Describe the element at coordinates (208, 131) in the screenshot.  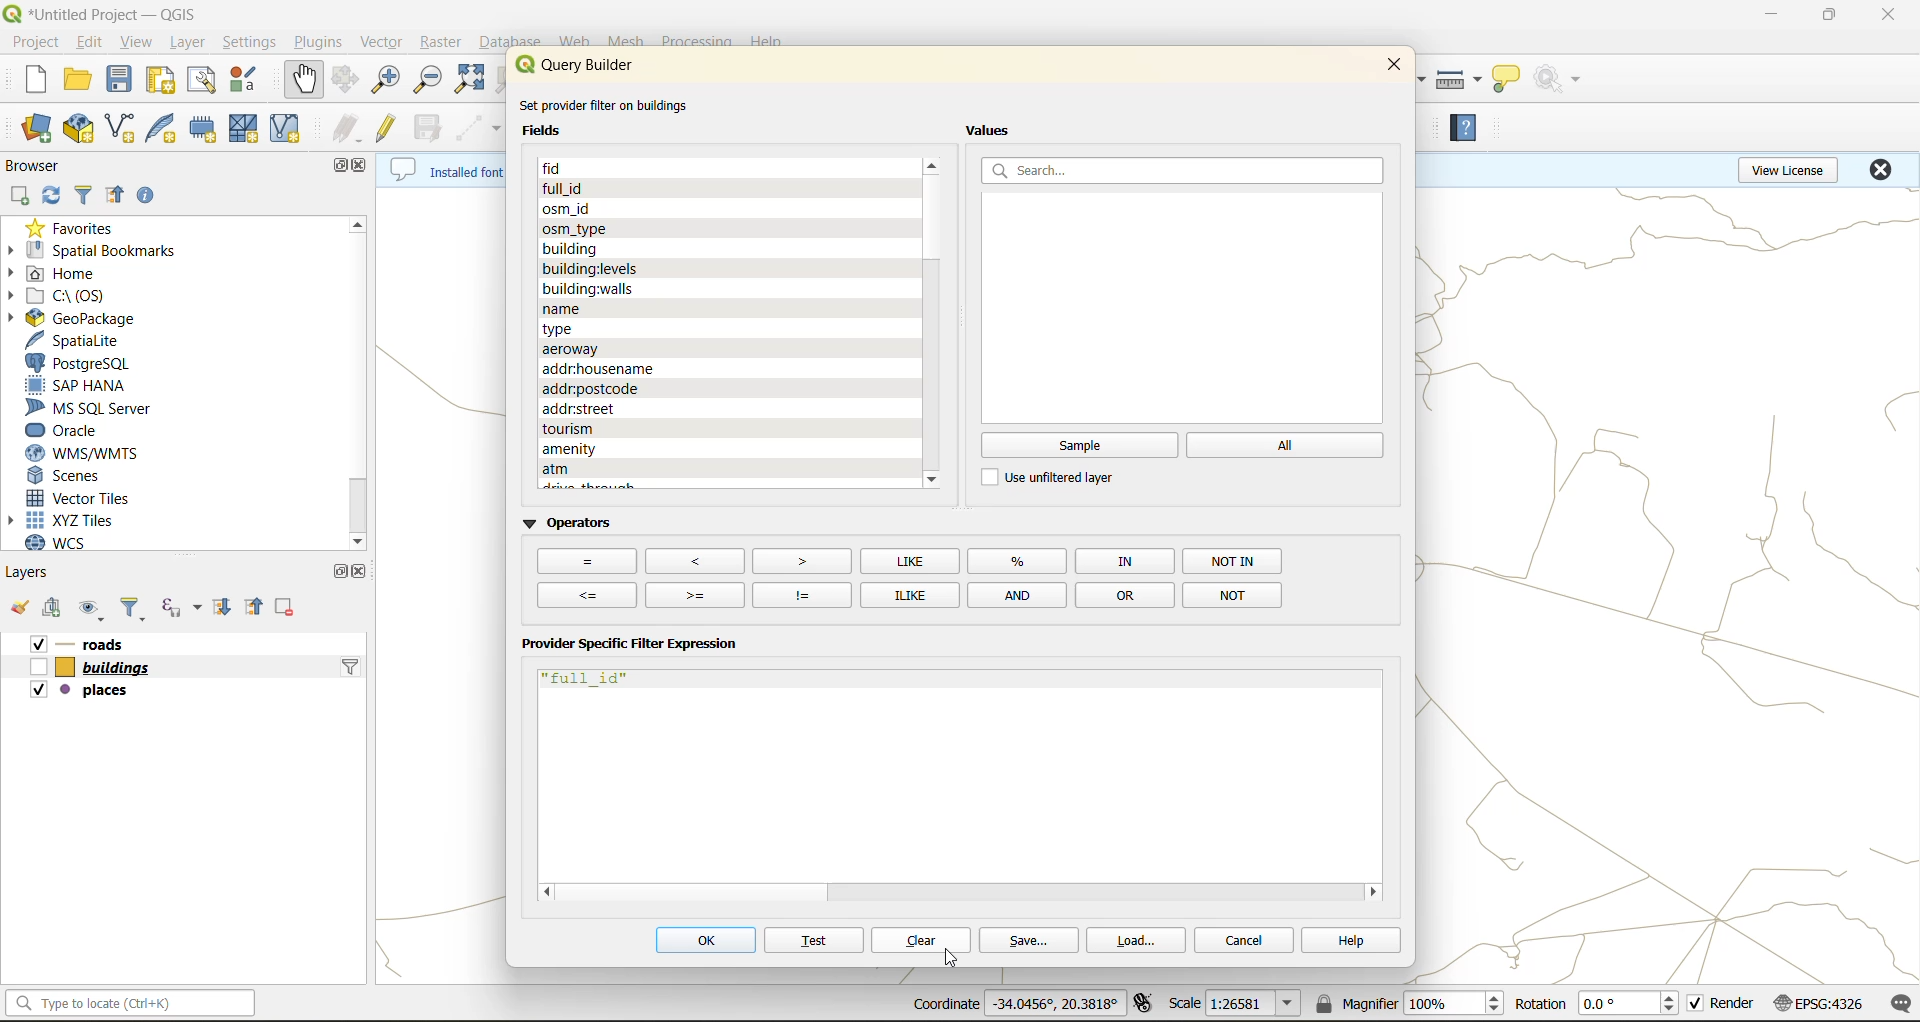
I see `temporary scratch layer` at that location.